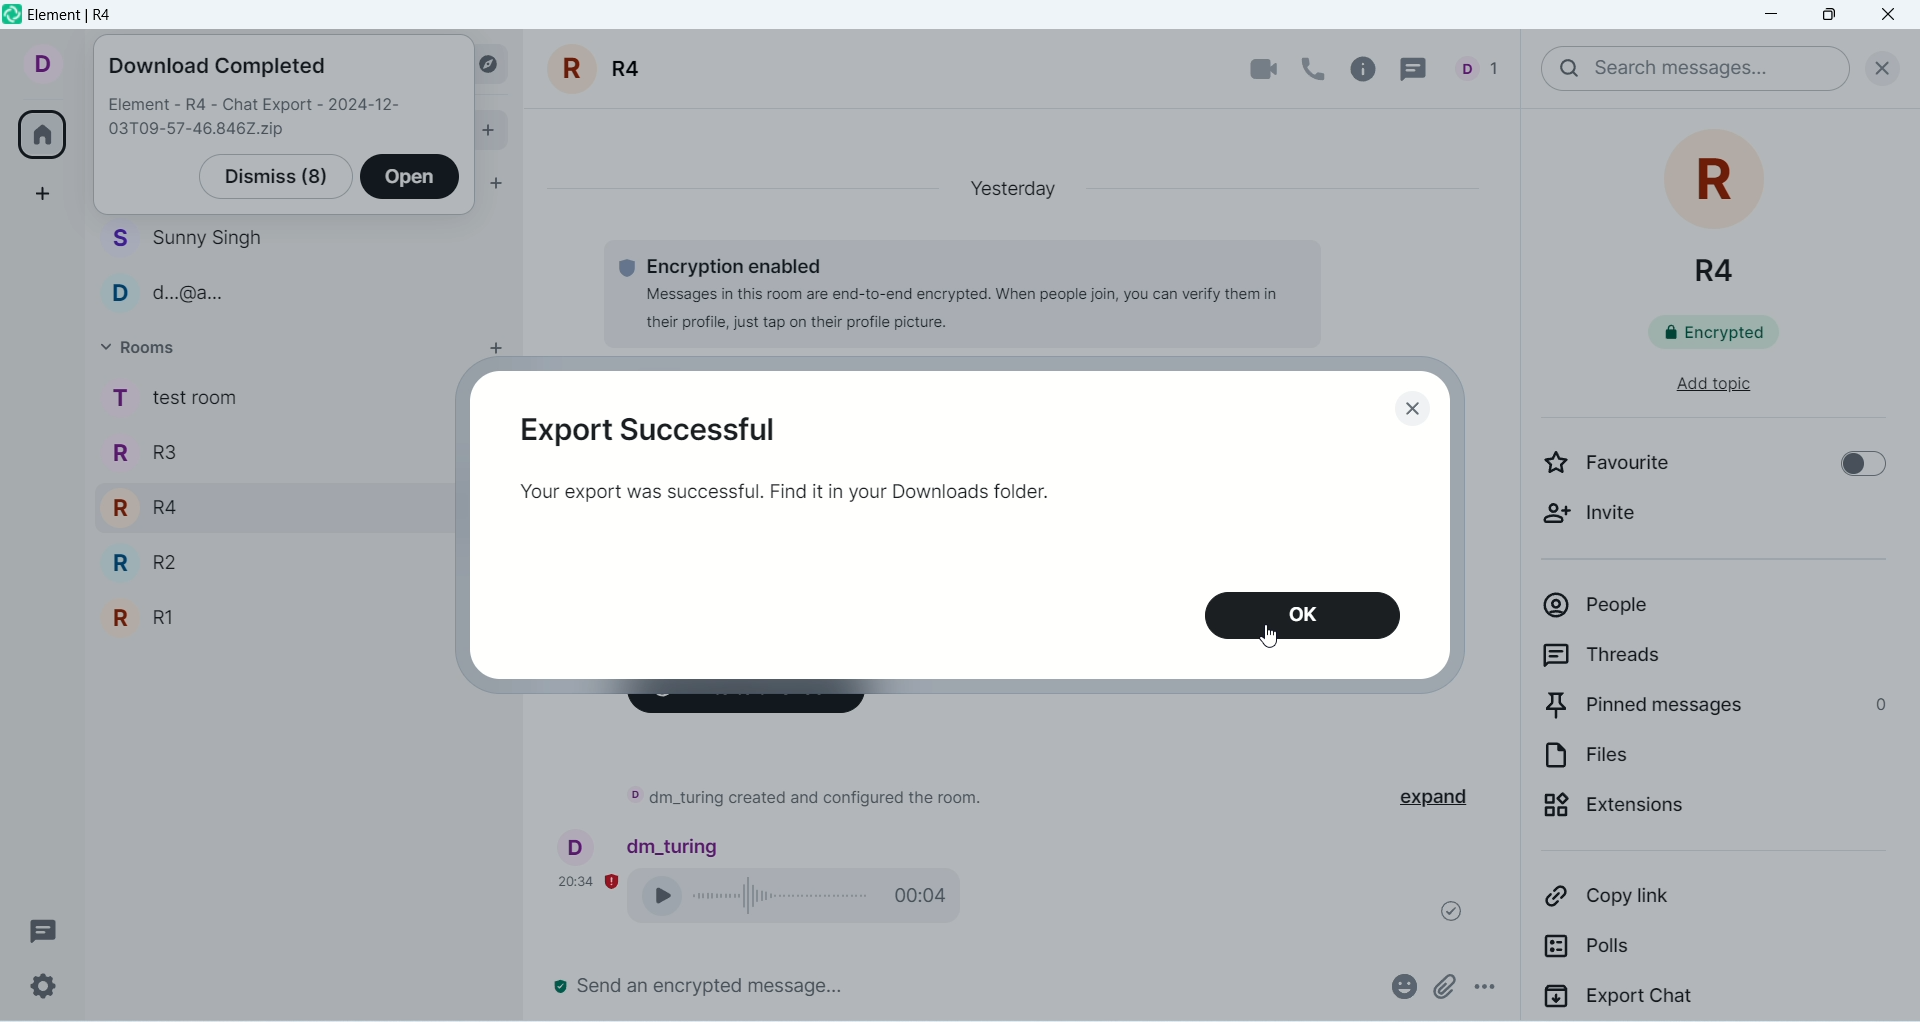  What do you see at coordinates (1693, 613) in the screenshot?
I see `people` at bounding box center [1693, 613].